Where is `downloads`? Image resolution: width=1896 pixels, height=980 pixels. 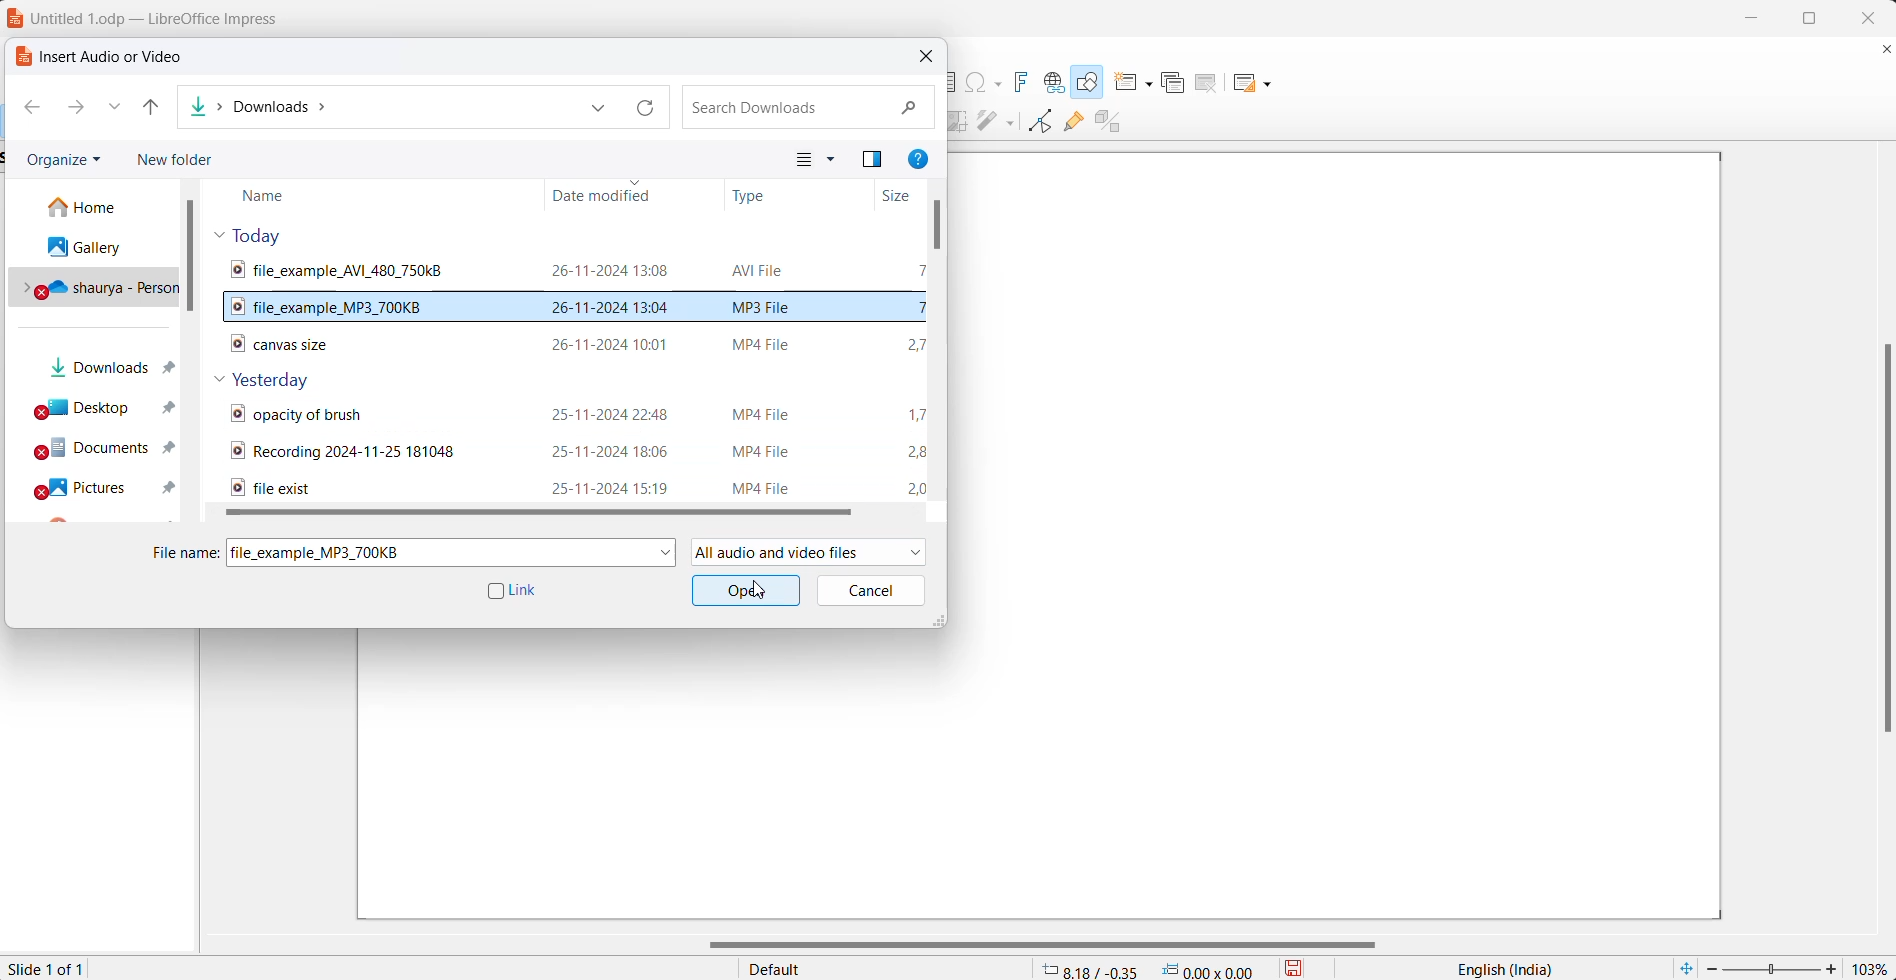
downloads is located at coordinates (103, 368).